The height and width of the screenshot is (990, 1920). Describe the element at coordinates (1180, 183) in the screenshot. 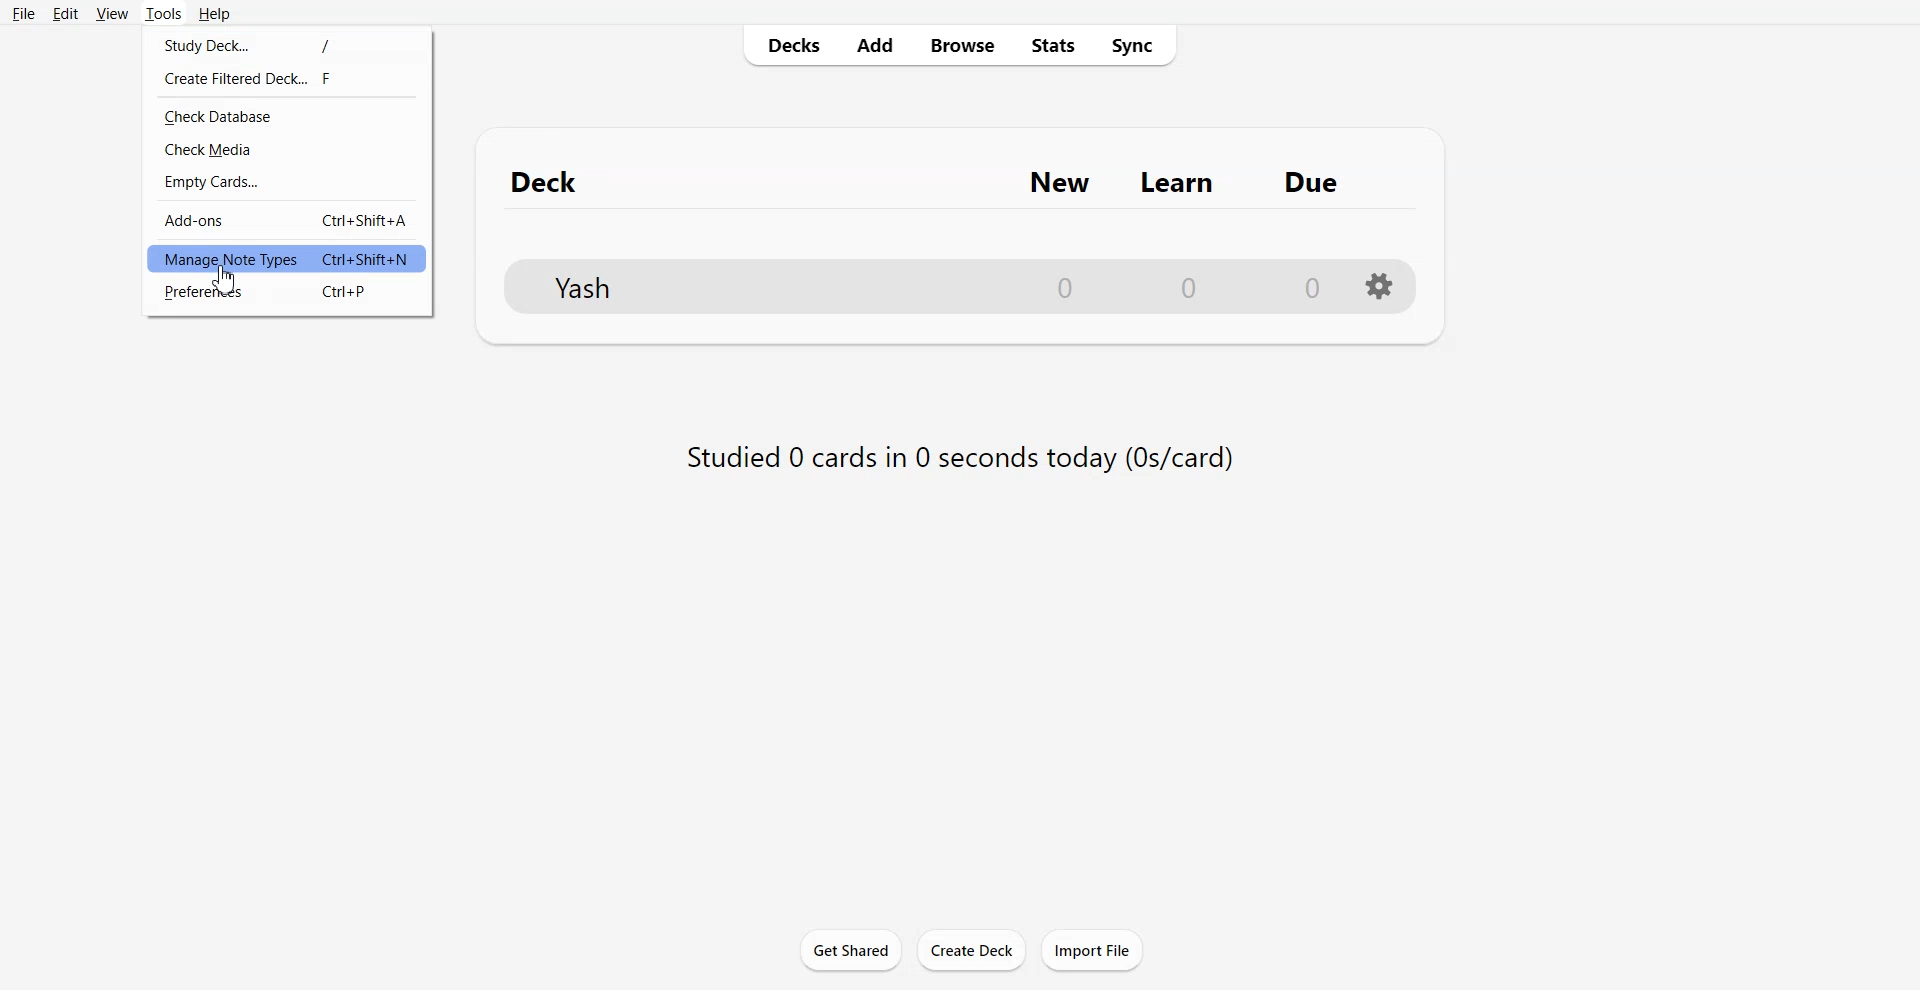

I see `Learn` at that location.